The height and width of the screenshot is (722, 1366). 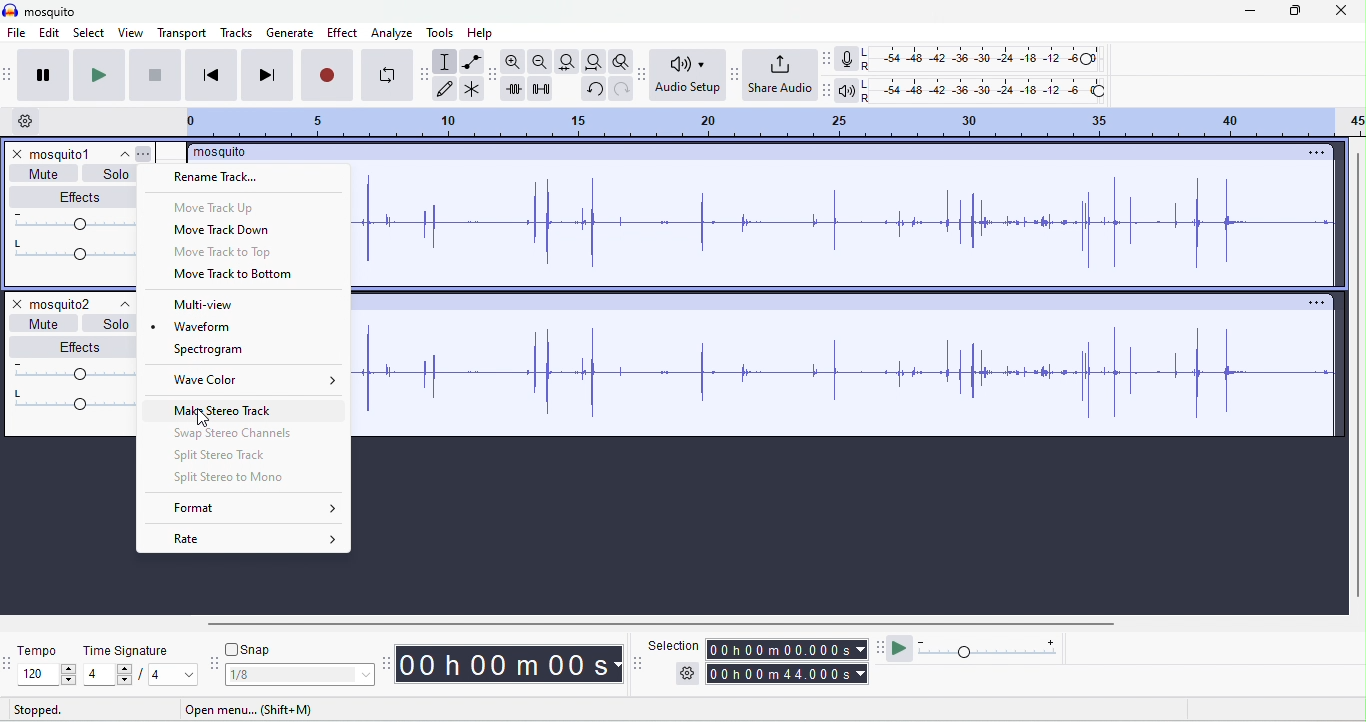 What do you see at coordinates (508, 664) in the screenshot?
I see `time` at bounding box center [508, 664].